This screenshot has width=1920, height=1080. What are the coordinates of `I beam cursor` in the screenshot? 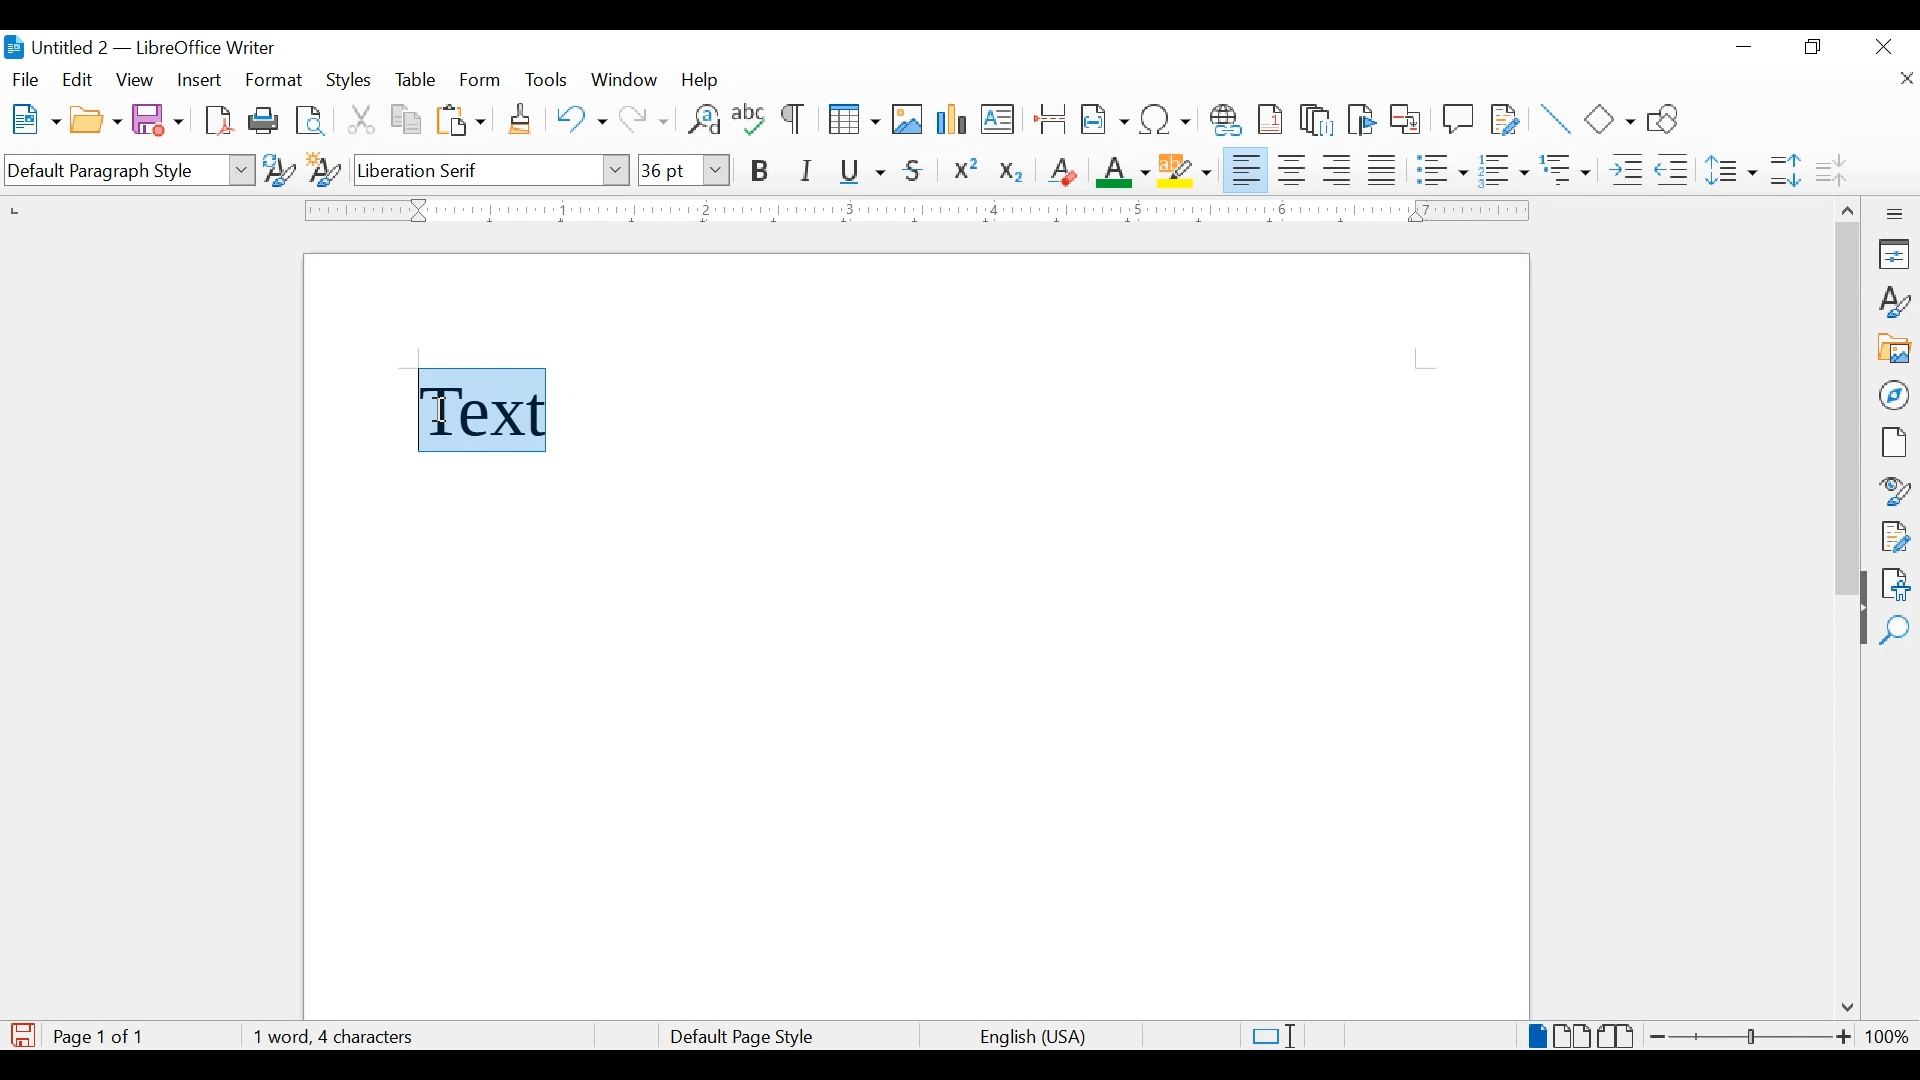 It's located at (443, 418).